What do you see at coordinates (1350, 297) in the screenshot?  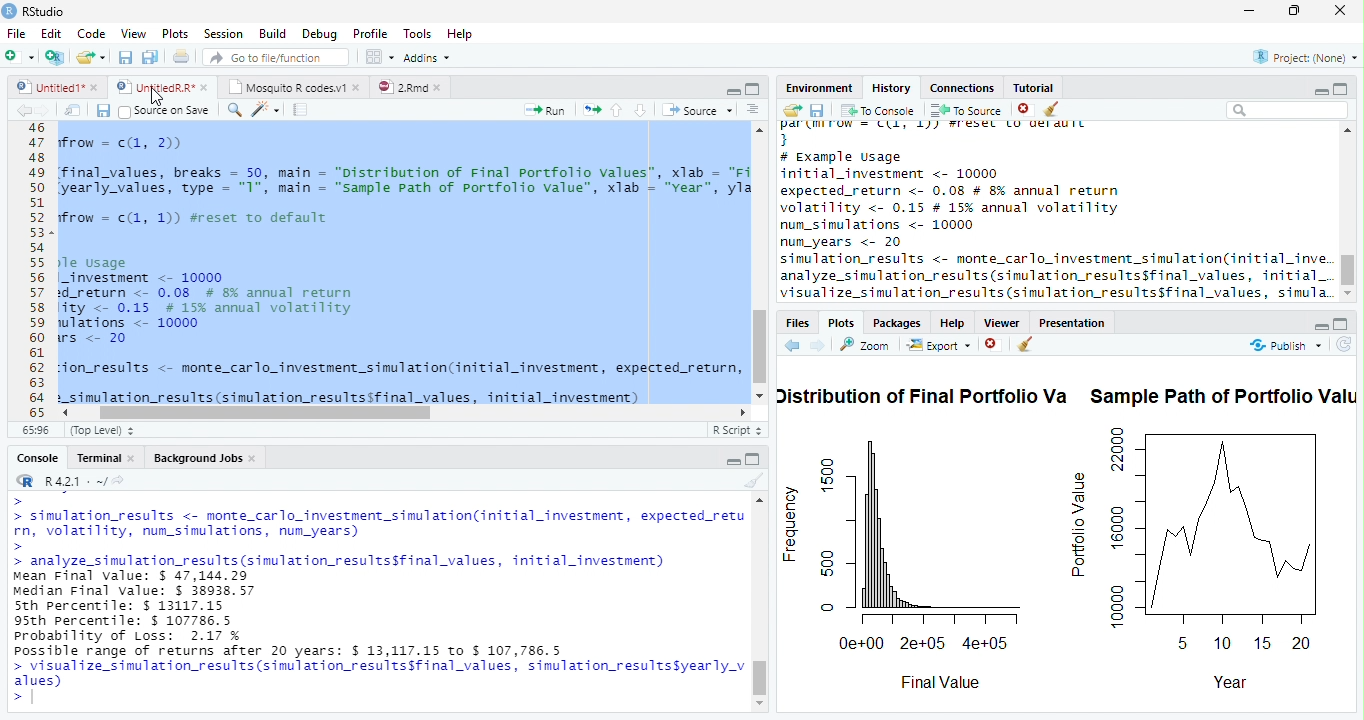 I see `Scroll Bottom` at bounding box center [1350, 297].